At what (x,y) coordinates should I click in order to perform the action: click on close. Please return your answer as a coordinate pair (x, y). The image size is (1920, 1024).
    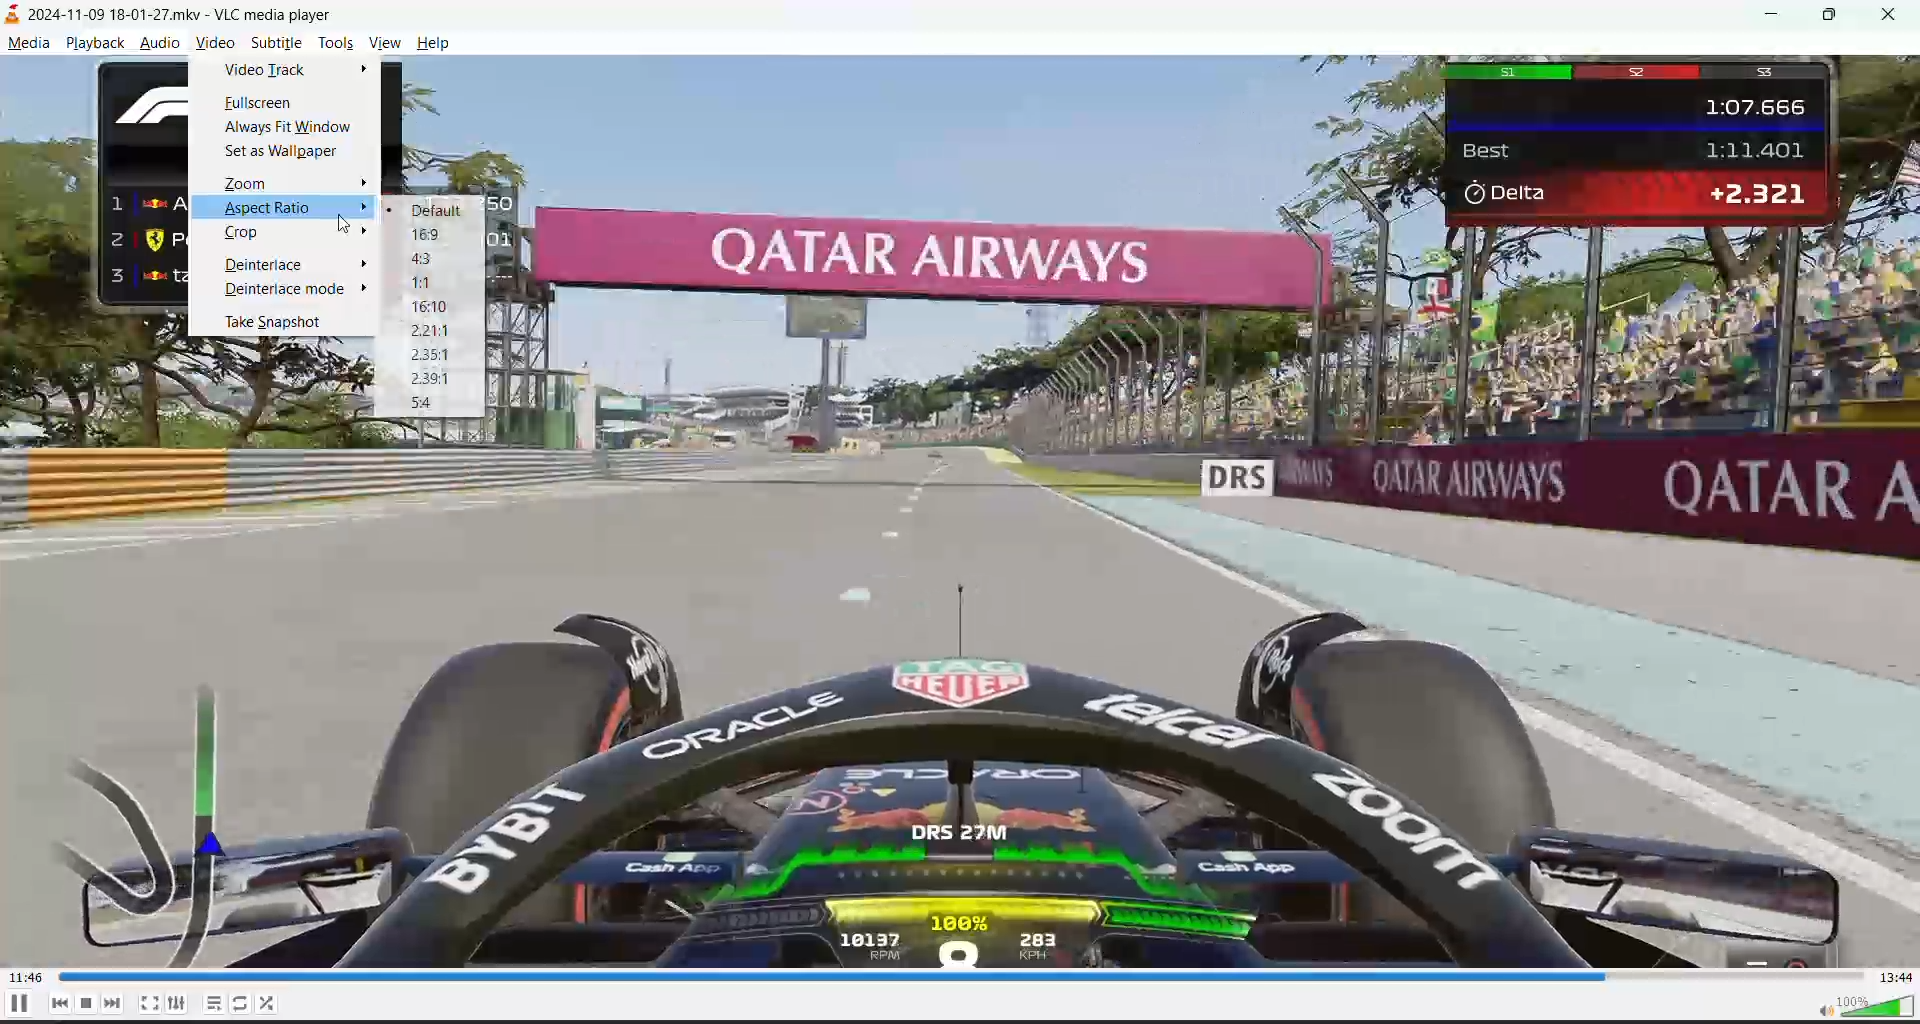
    Looking at the image, I should click on (1896, 15).